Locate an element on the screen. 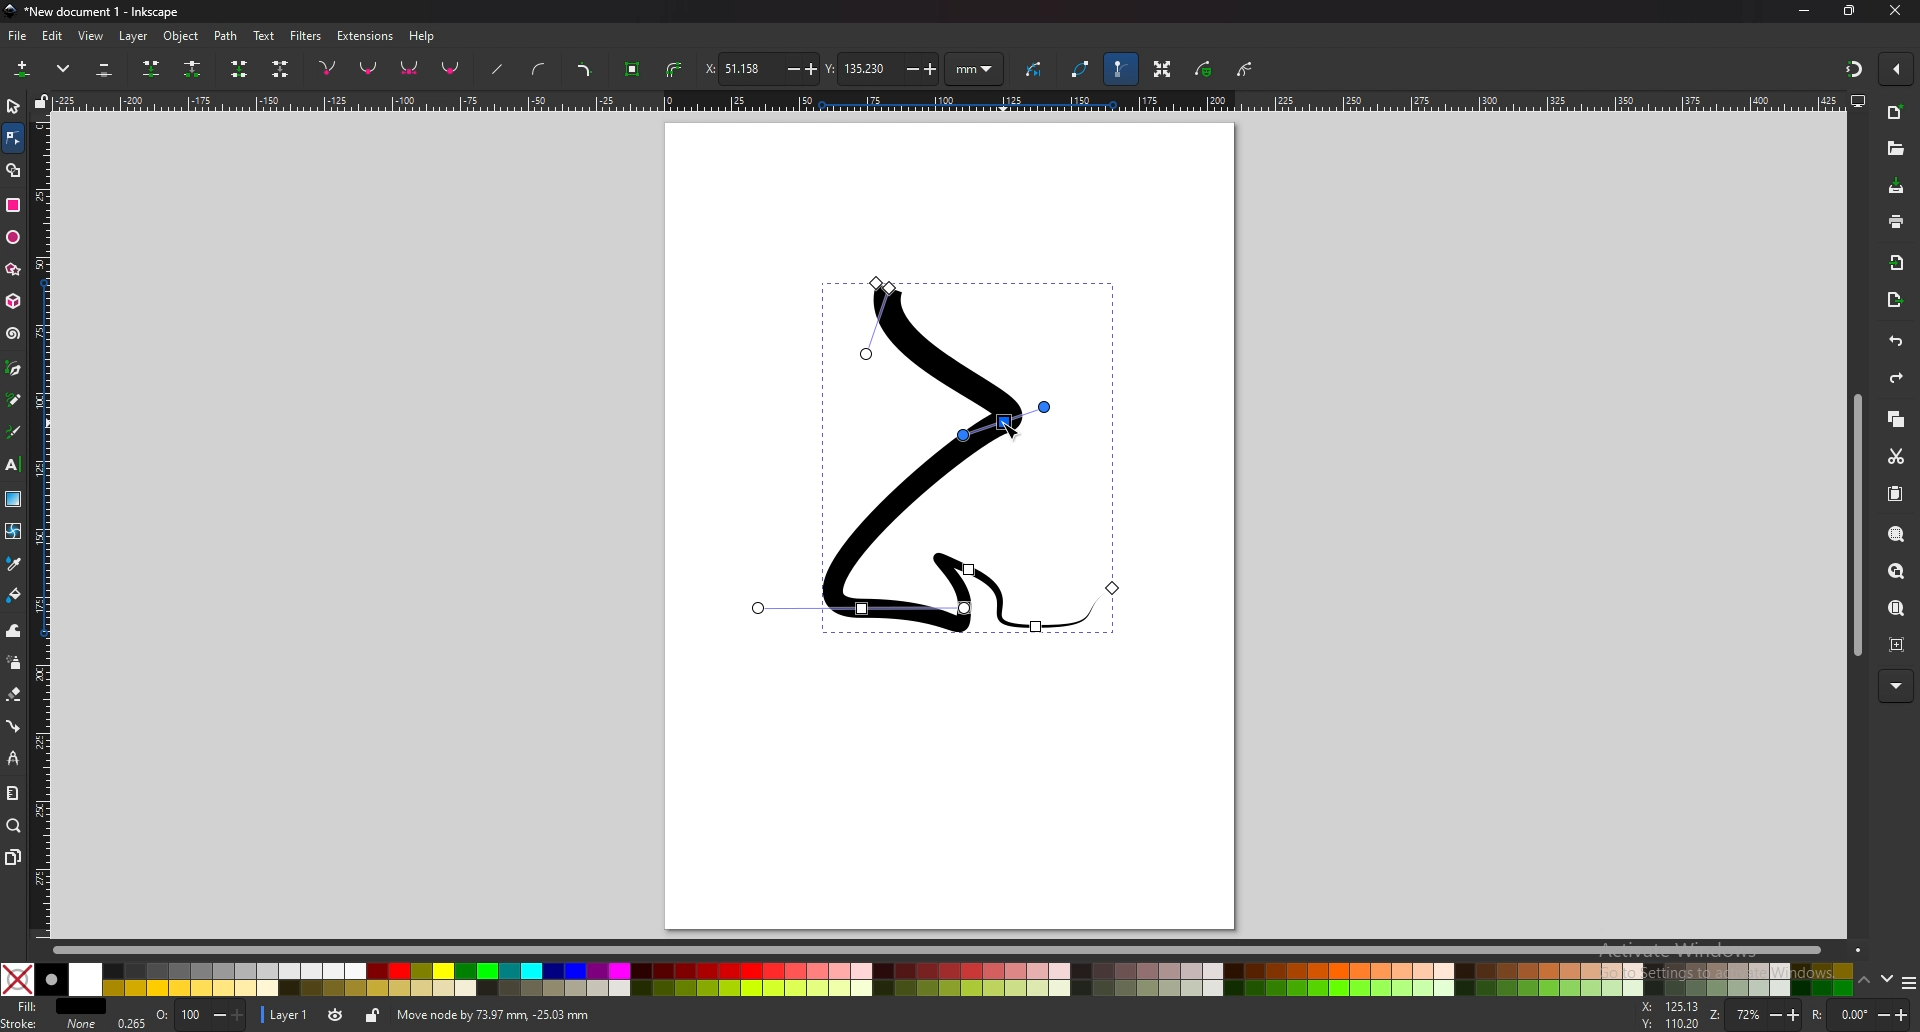 The width and height of the screenshot is (1920, 1032). snapping is located at coordinates (1852, 66).